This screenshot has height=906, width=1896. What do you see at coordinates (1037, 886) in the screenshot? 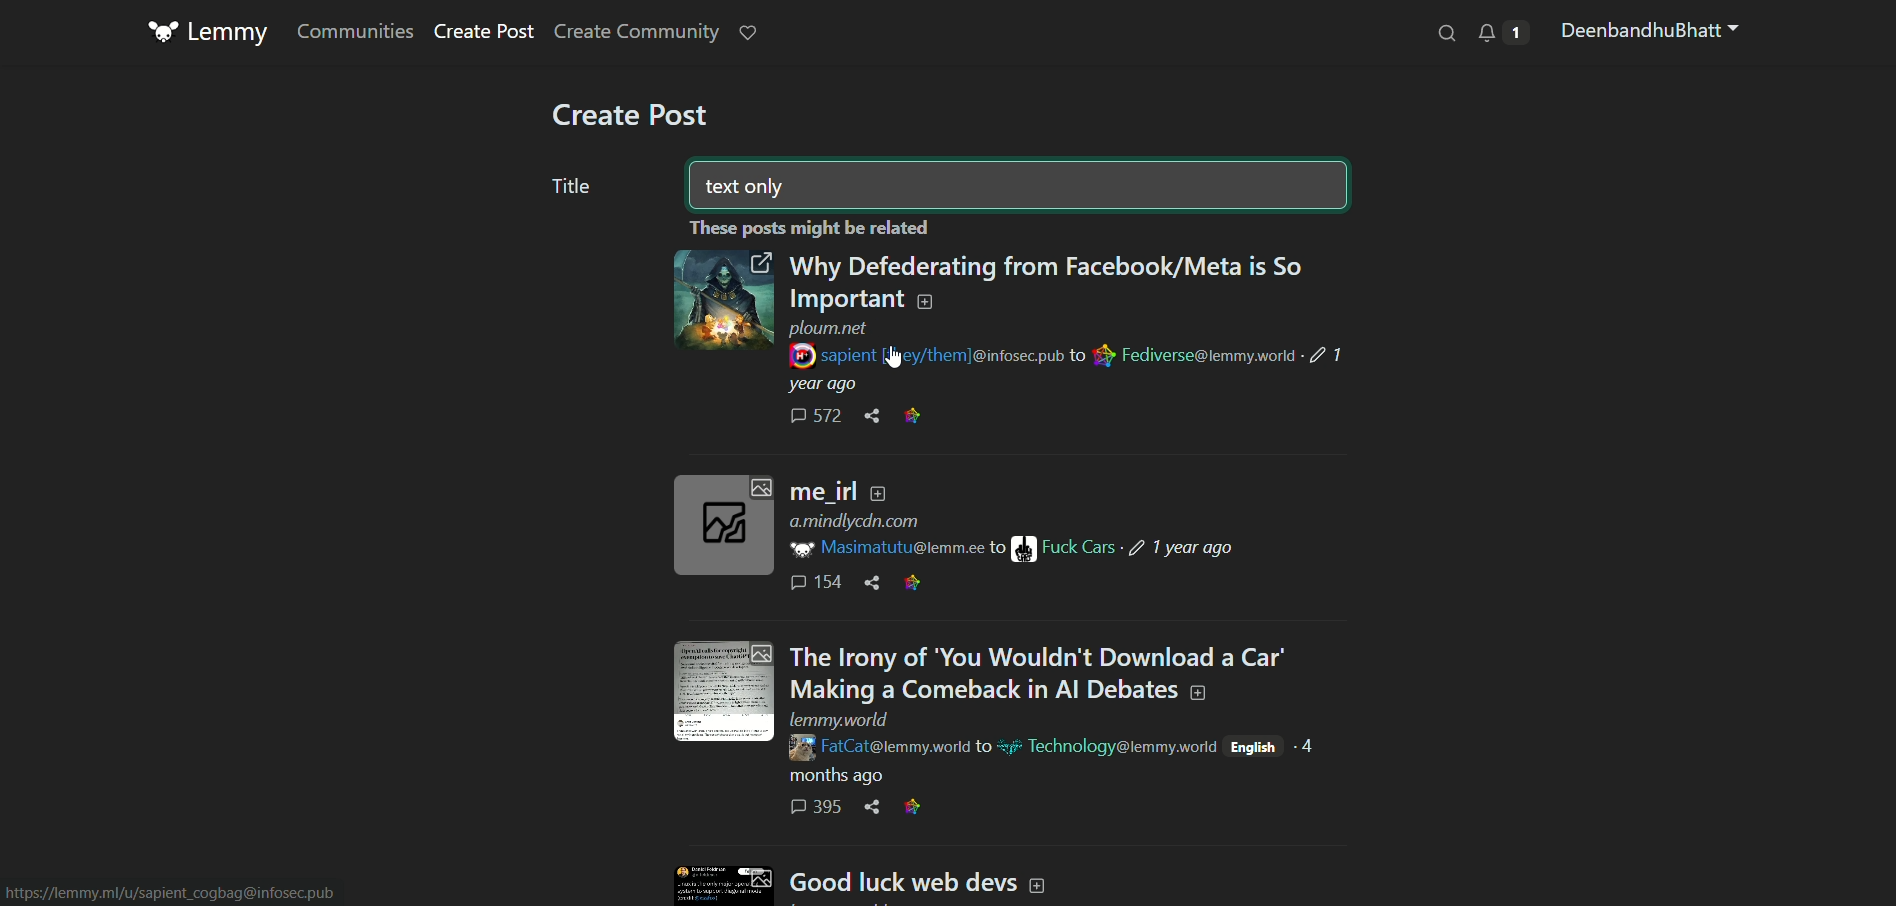
I see `Add` at bounding box center [1037, 886].